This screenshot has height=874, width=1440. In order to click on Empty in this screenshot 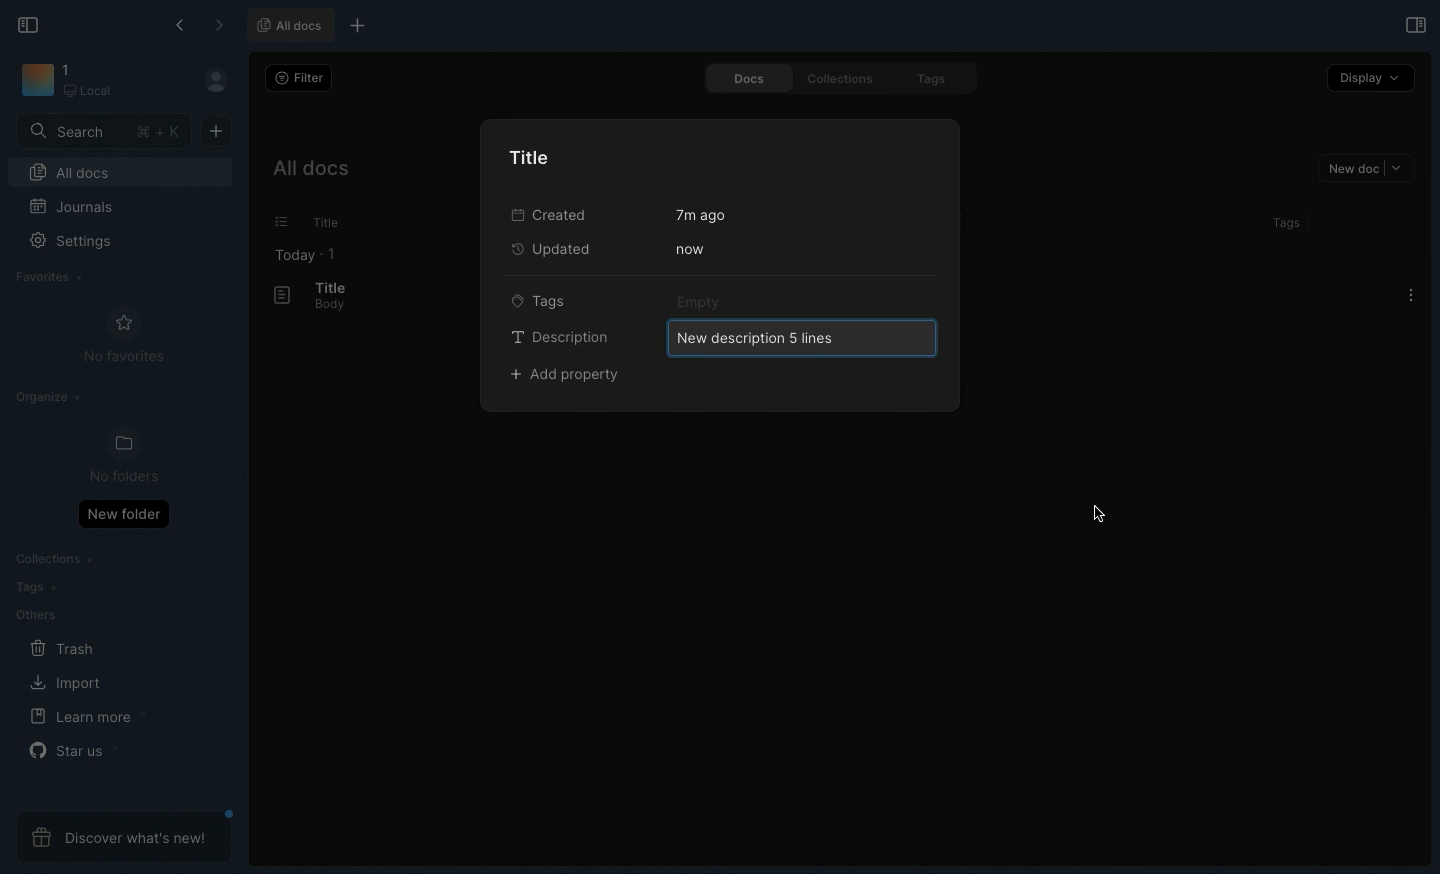, I will do `click(702, 301)`.